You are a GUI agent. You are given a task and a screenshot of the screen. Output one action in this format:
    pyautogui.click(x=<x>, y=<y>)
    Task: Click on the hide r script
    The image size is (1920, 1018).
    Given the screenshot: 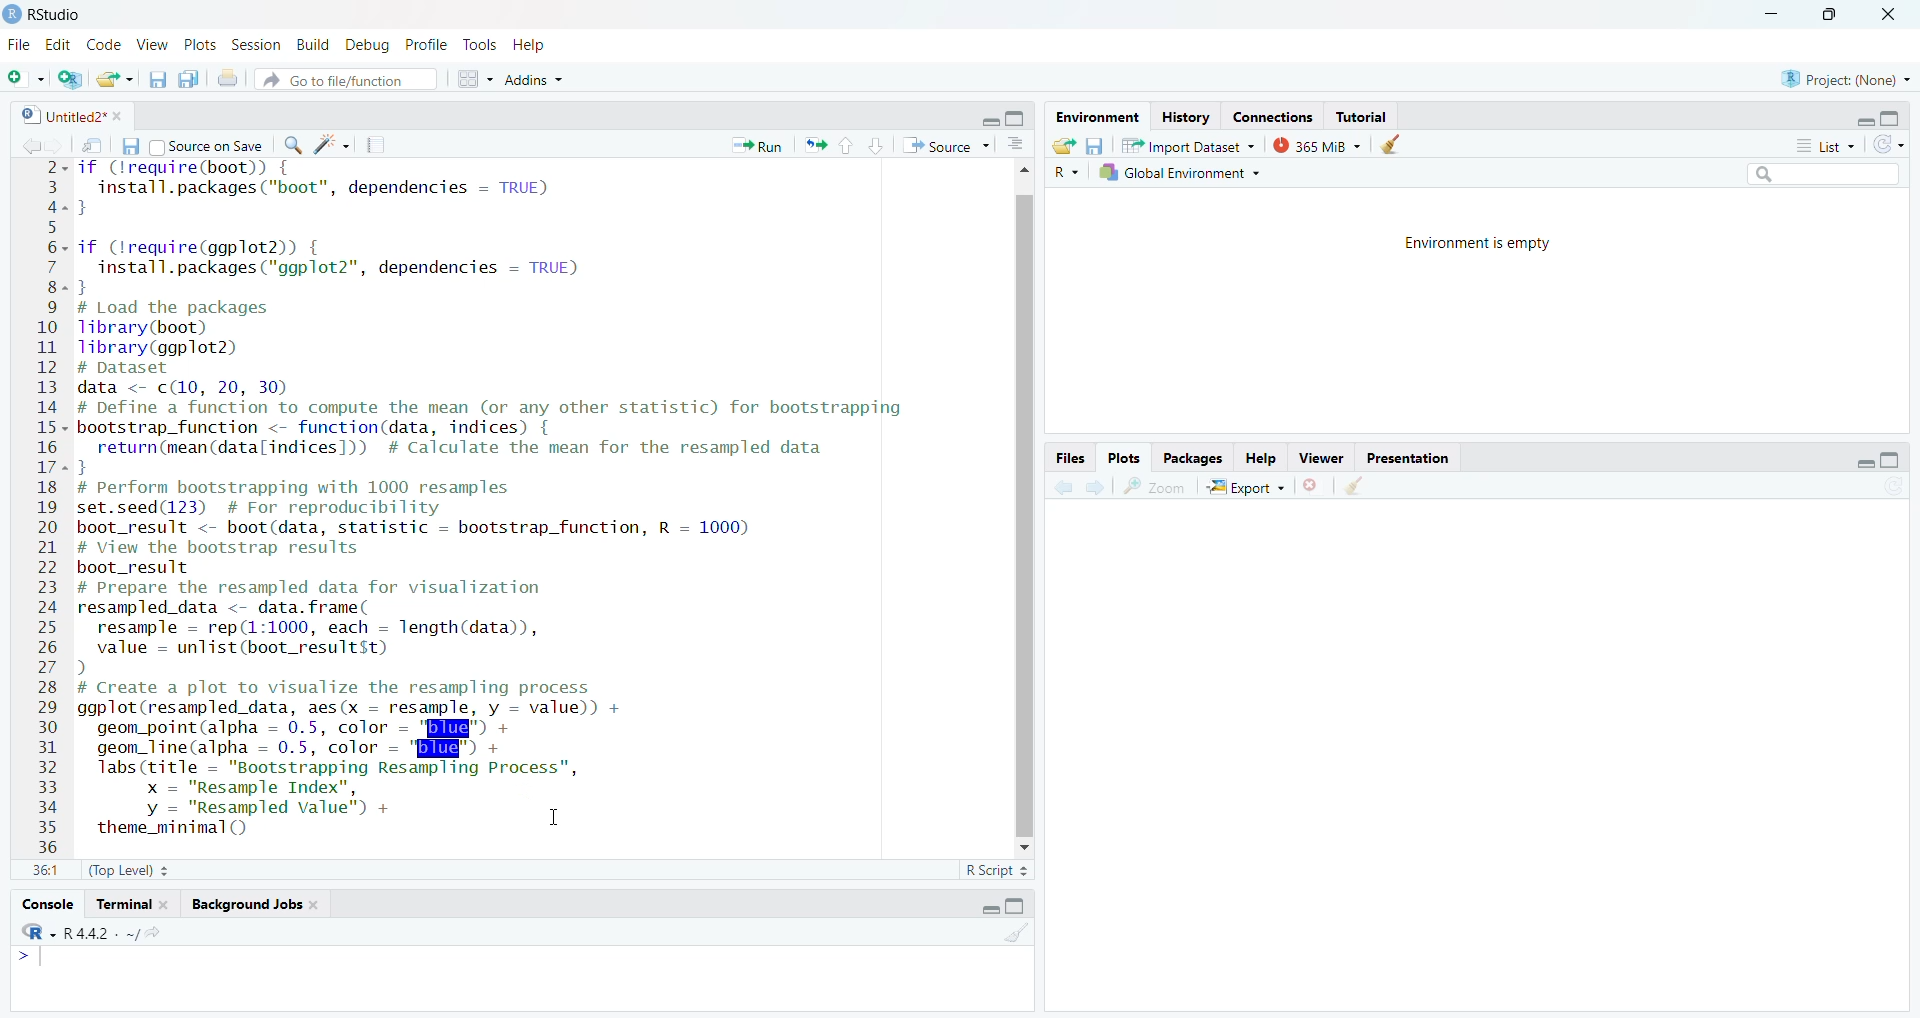 What is the action you would take?
    pyautogui.click(x=1858, y=462)
    